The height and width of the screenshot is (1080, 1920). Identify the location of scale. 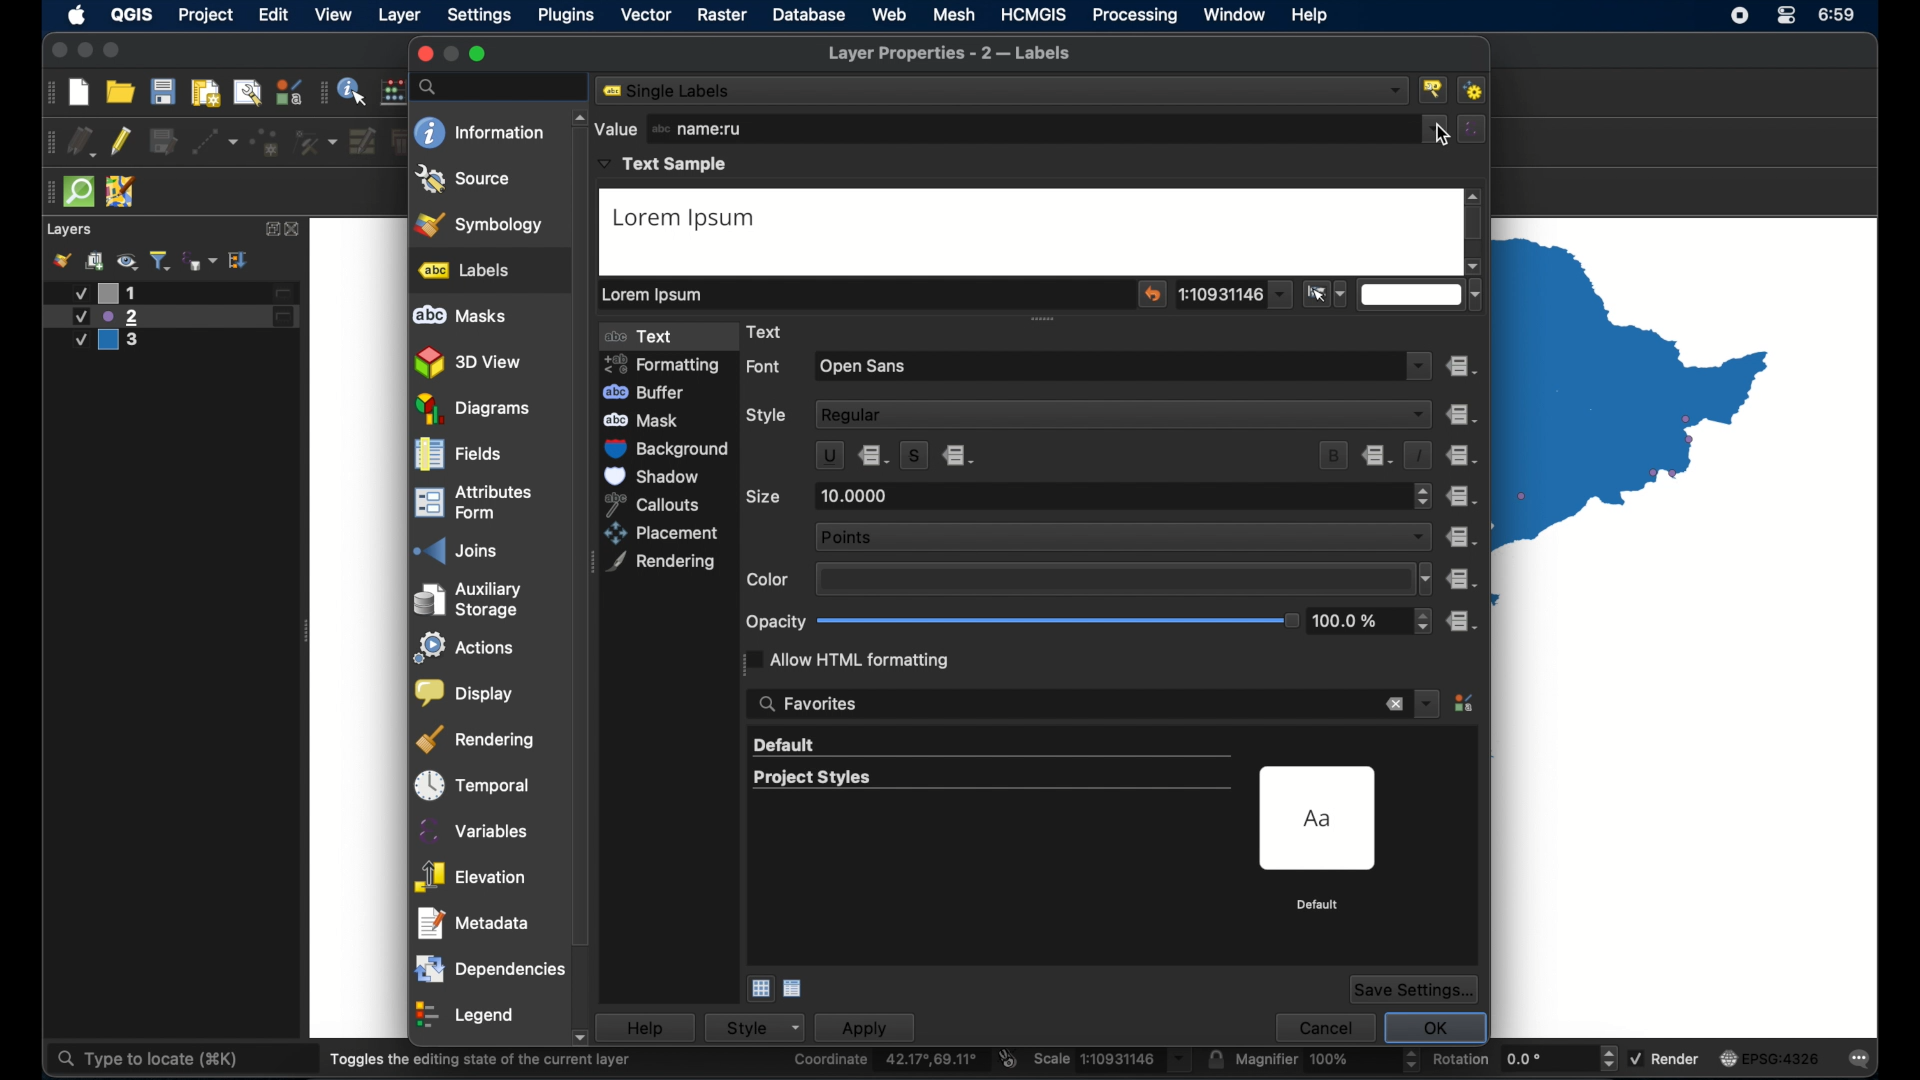
(1113, 1060).